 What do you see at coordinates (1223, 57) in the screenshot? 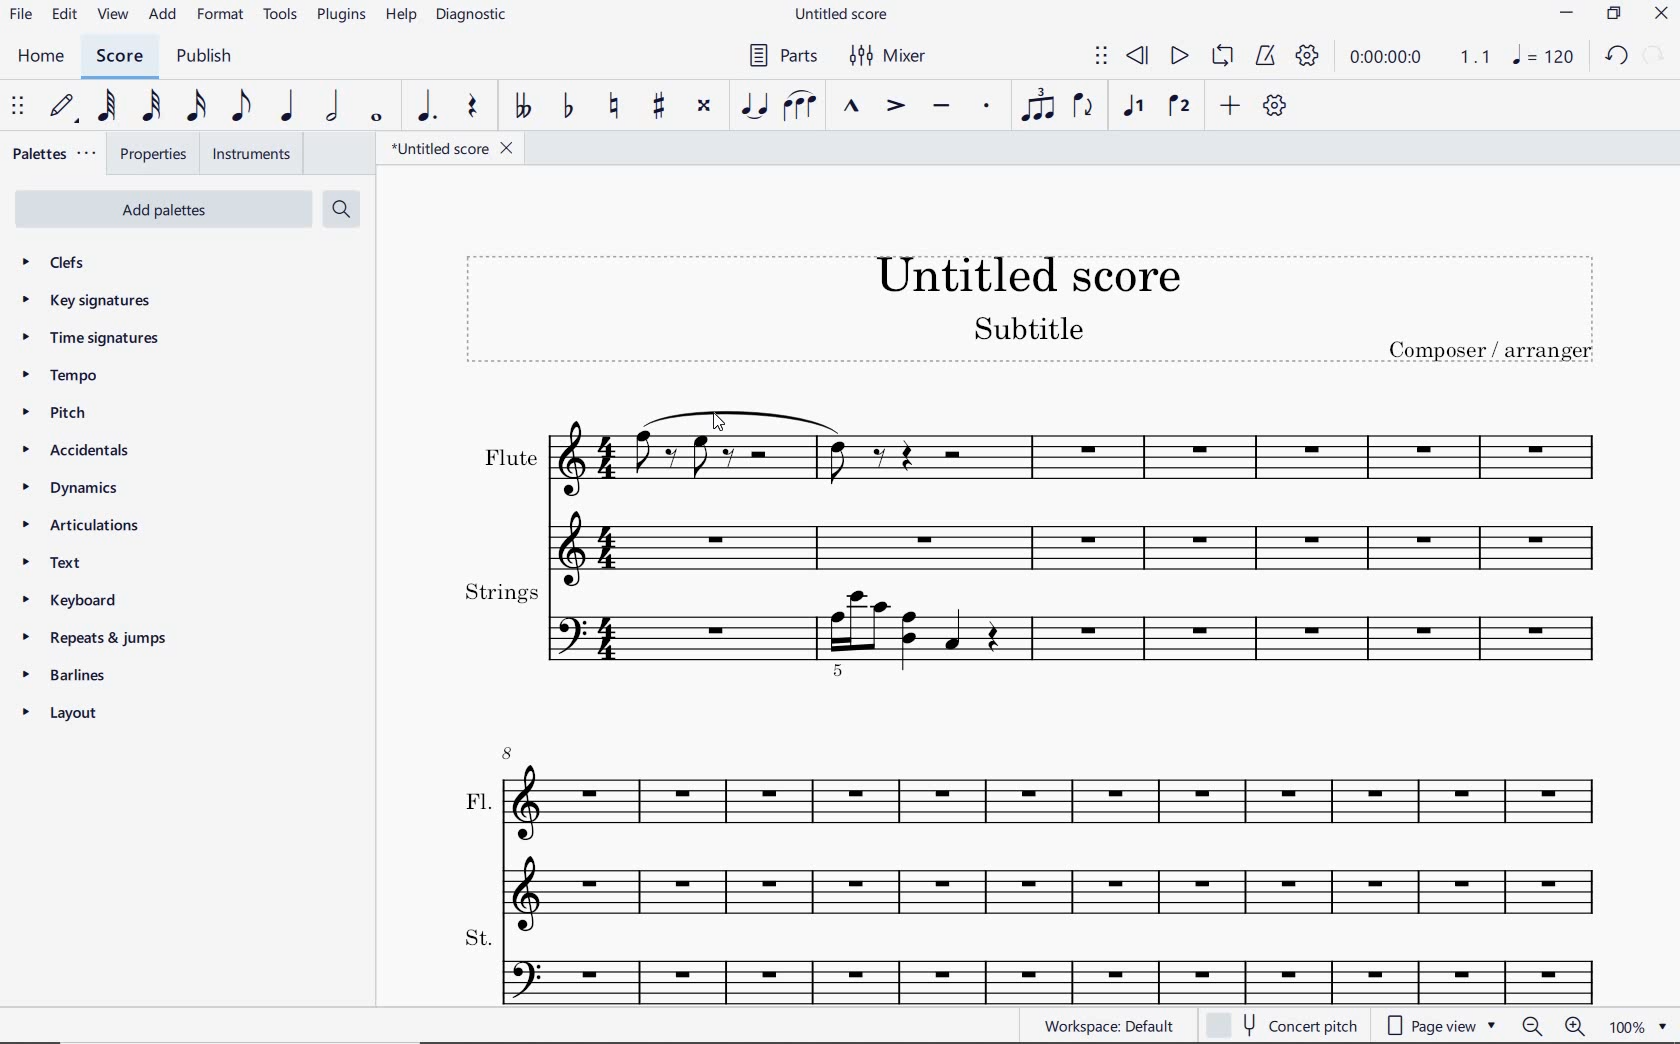
I see `LOOP PLAYBACK` at bounding box center [1223, 57].